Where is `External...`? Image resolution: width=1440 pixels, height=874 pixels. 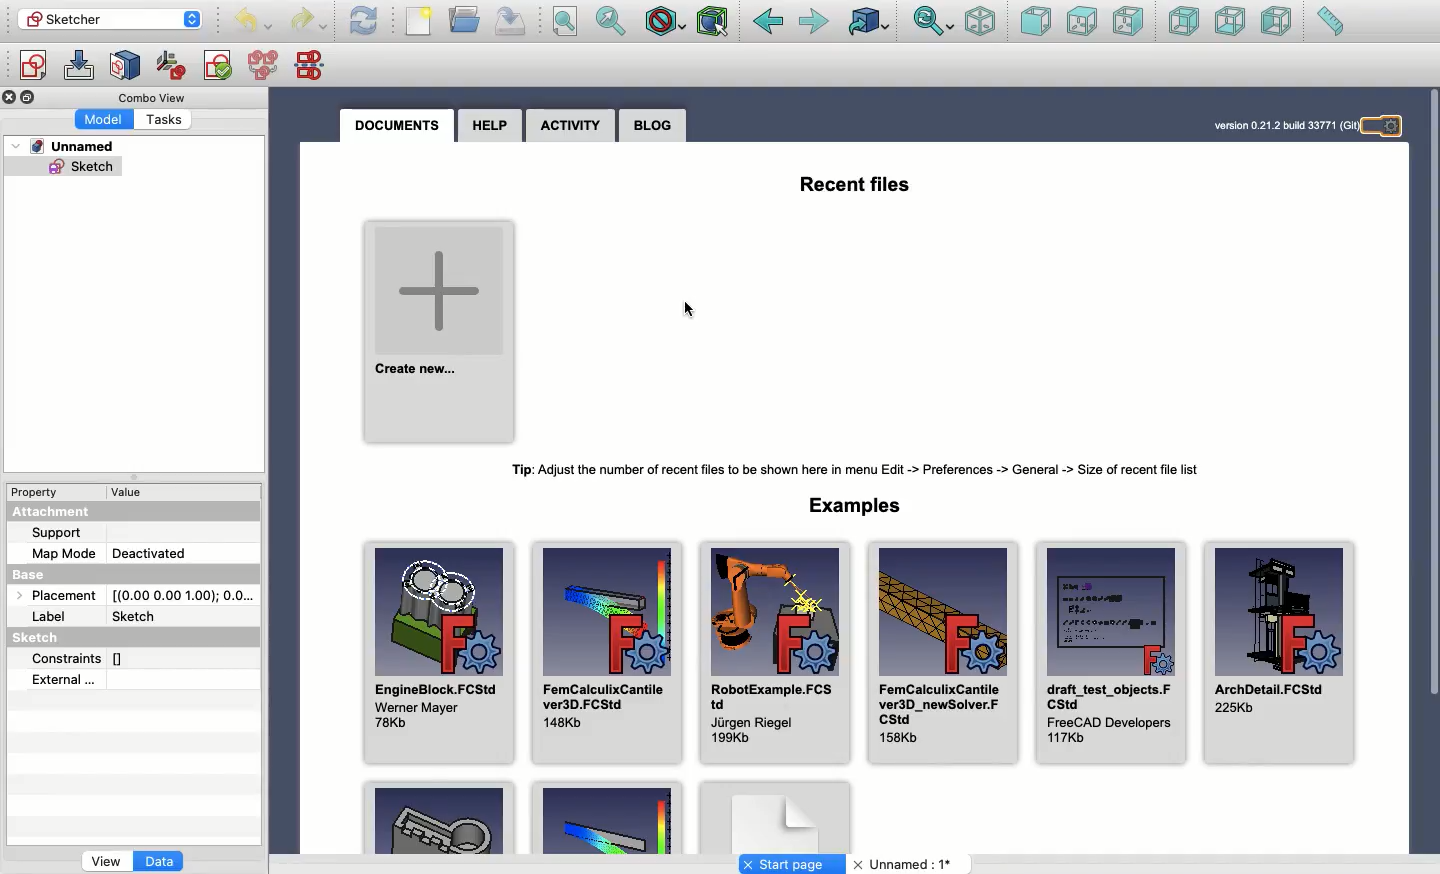 External... is located at coordinates (117, 681).